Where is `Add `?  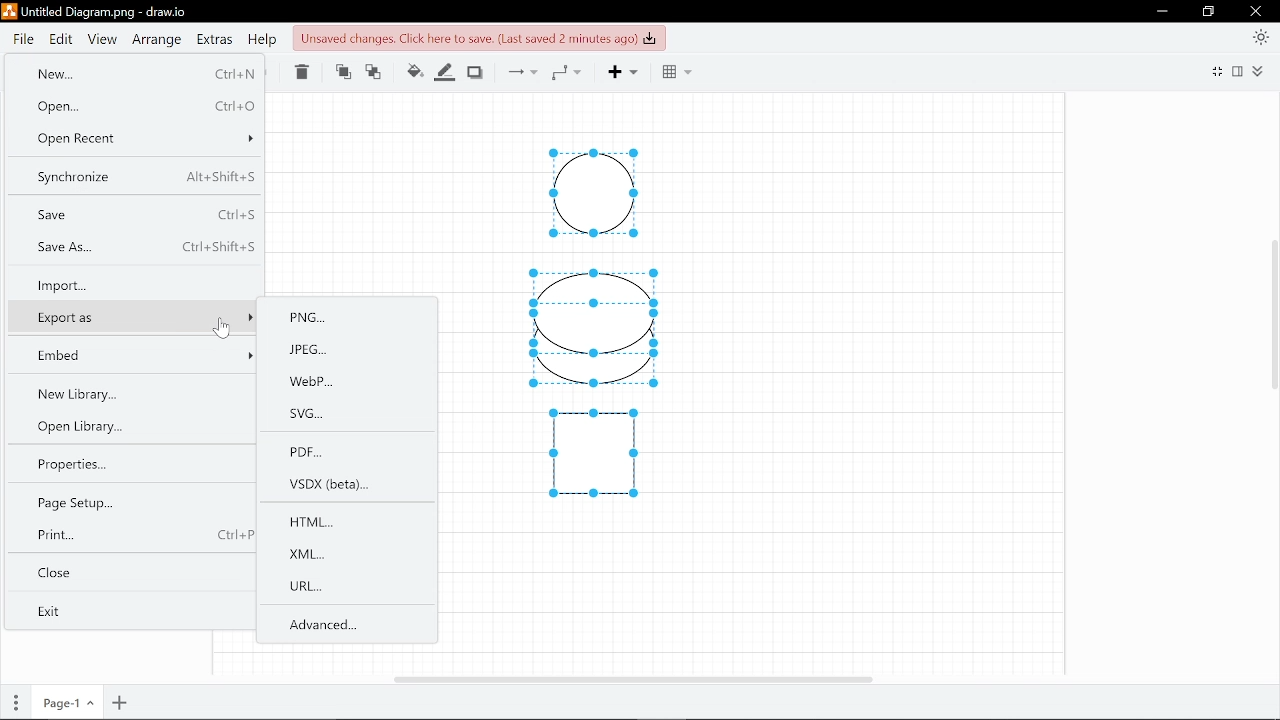
Add  is located at coordinates (618, 72).